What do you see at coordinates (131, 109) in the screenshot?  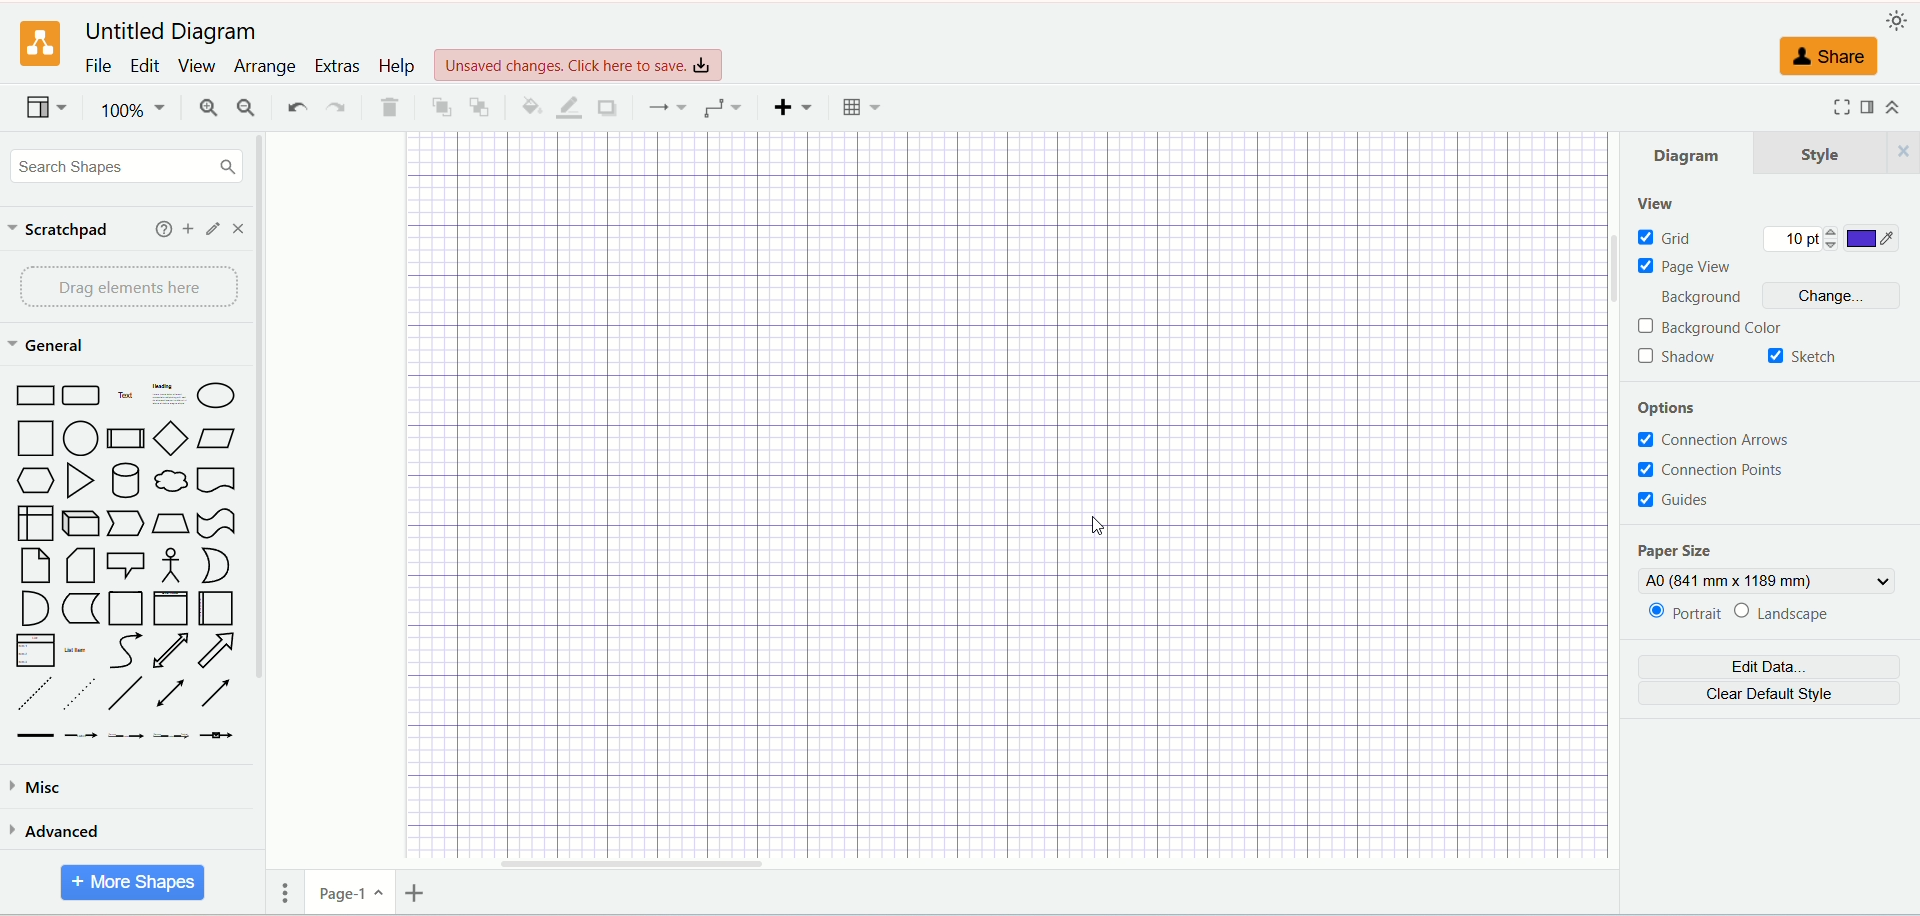 I see `100%` at bounding box center [131, 109].